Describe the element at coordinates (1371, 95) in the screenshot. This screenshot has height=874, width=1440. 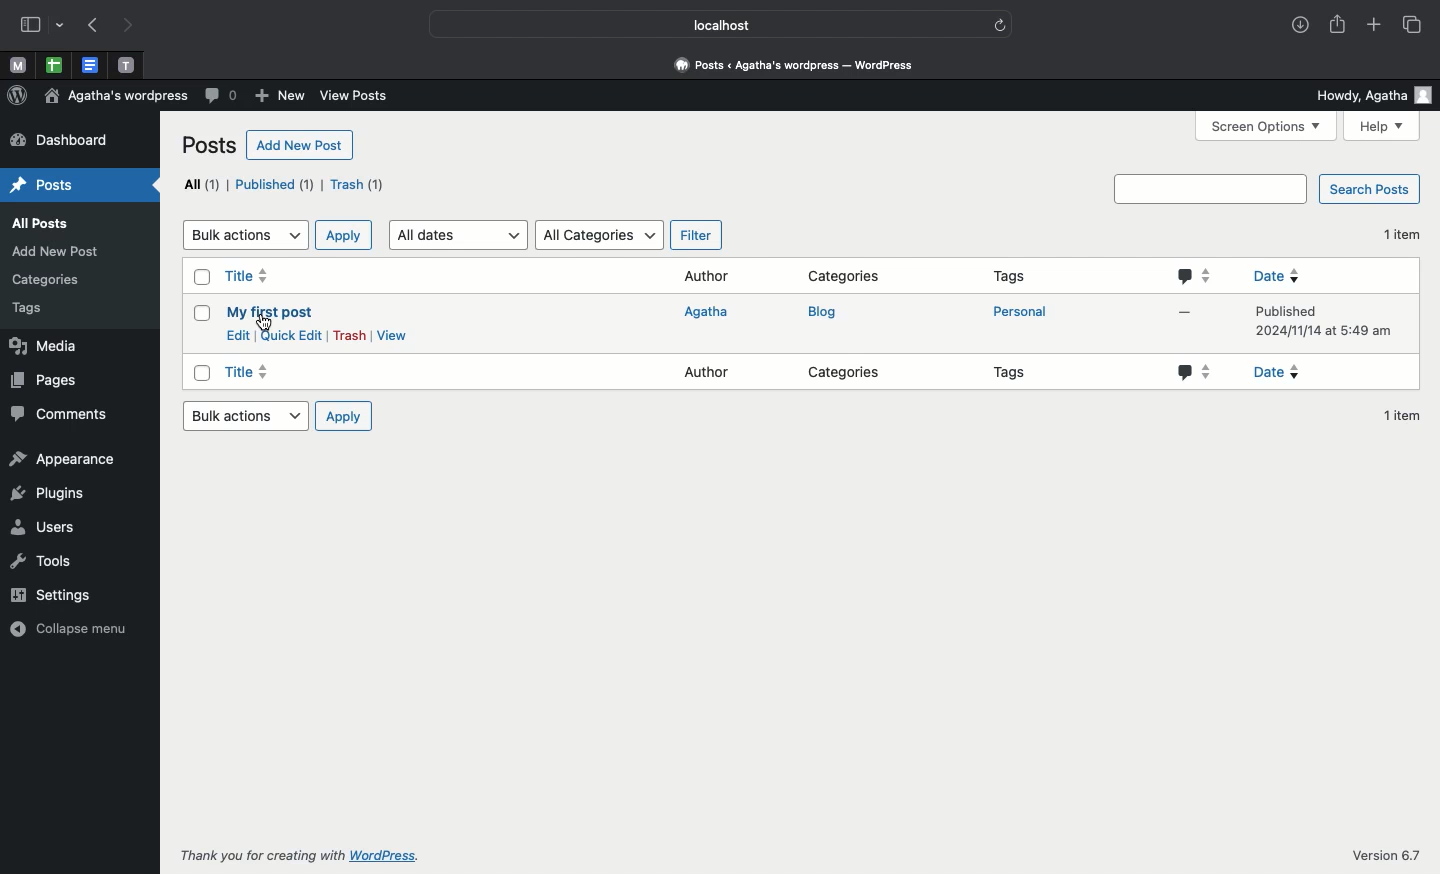
I see `Howdy user` at that location.